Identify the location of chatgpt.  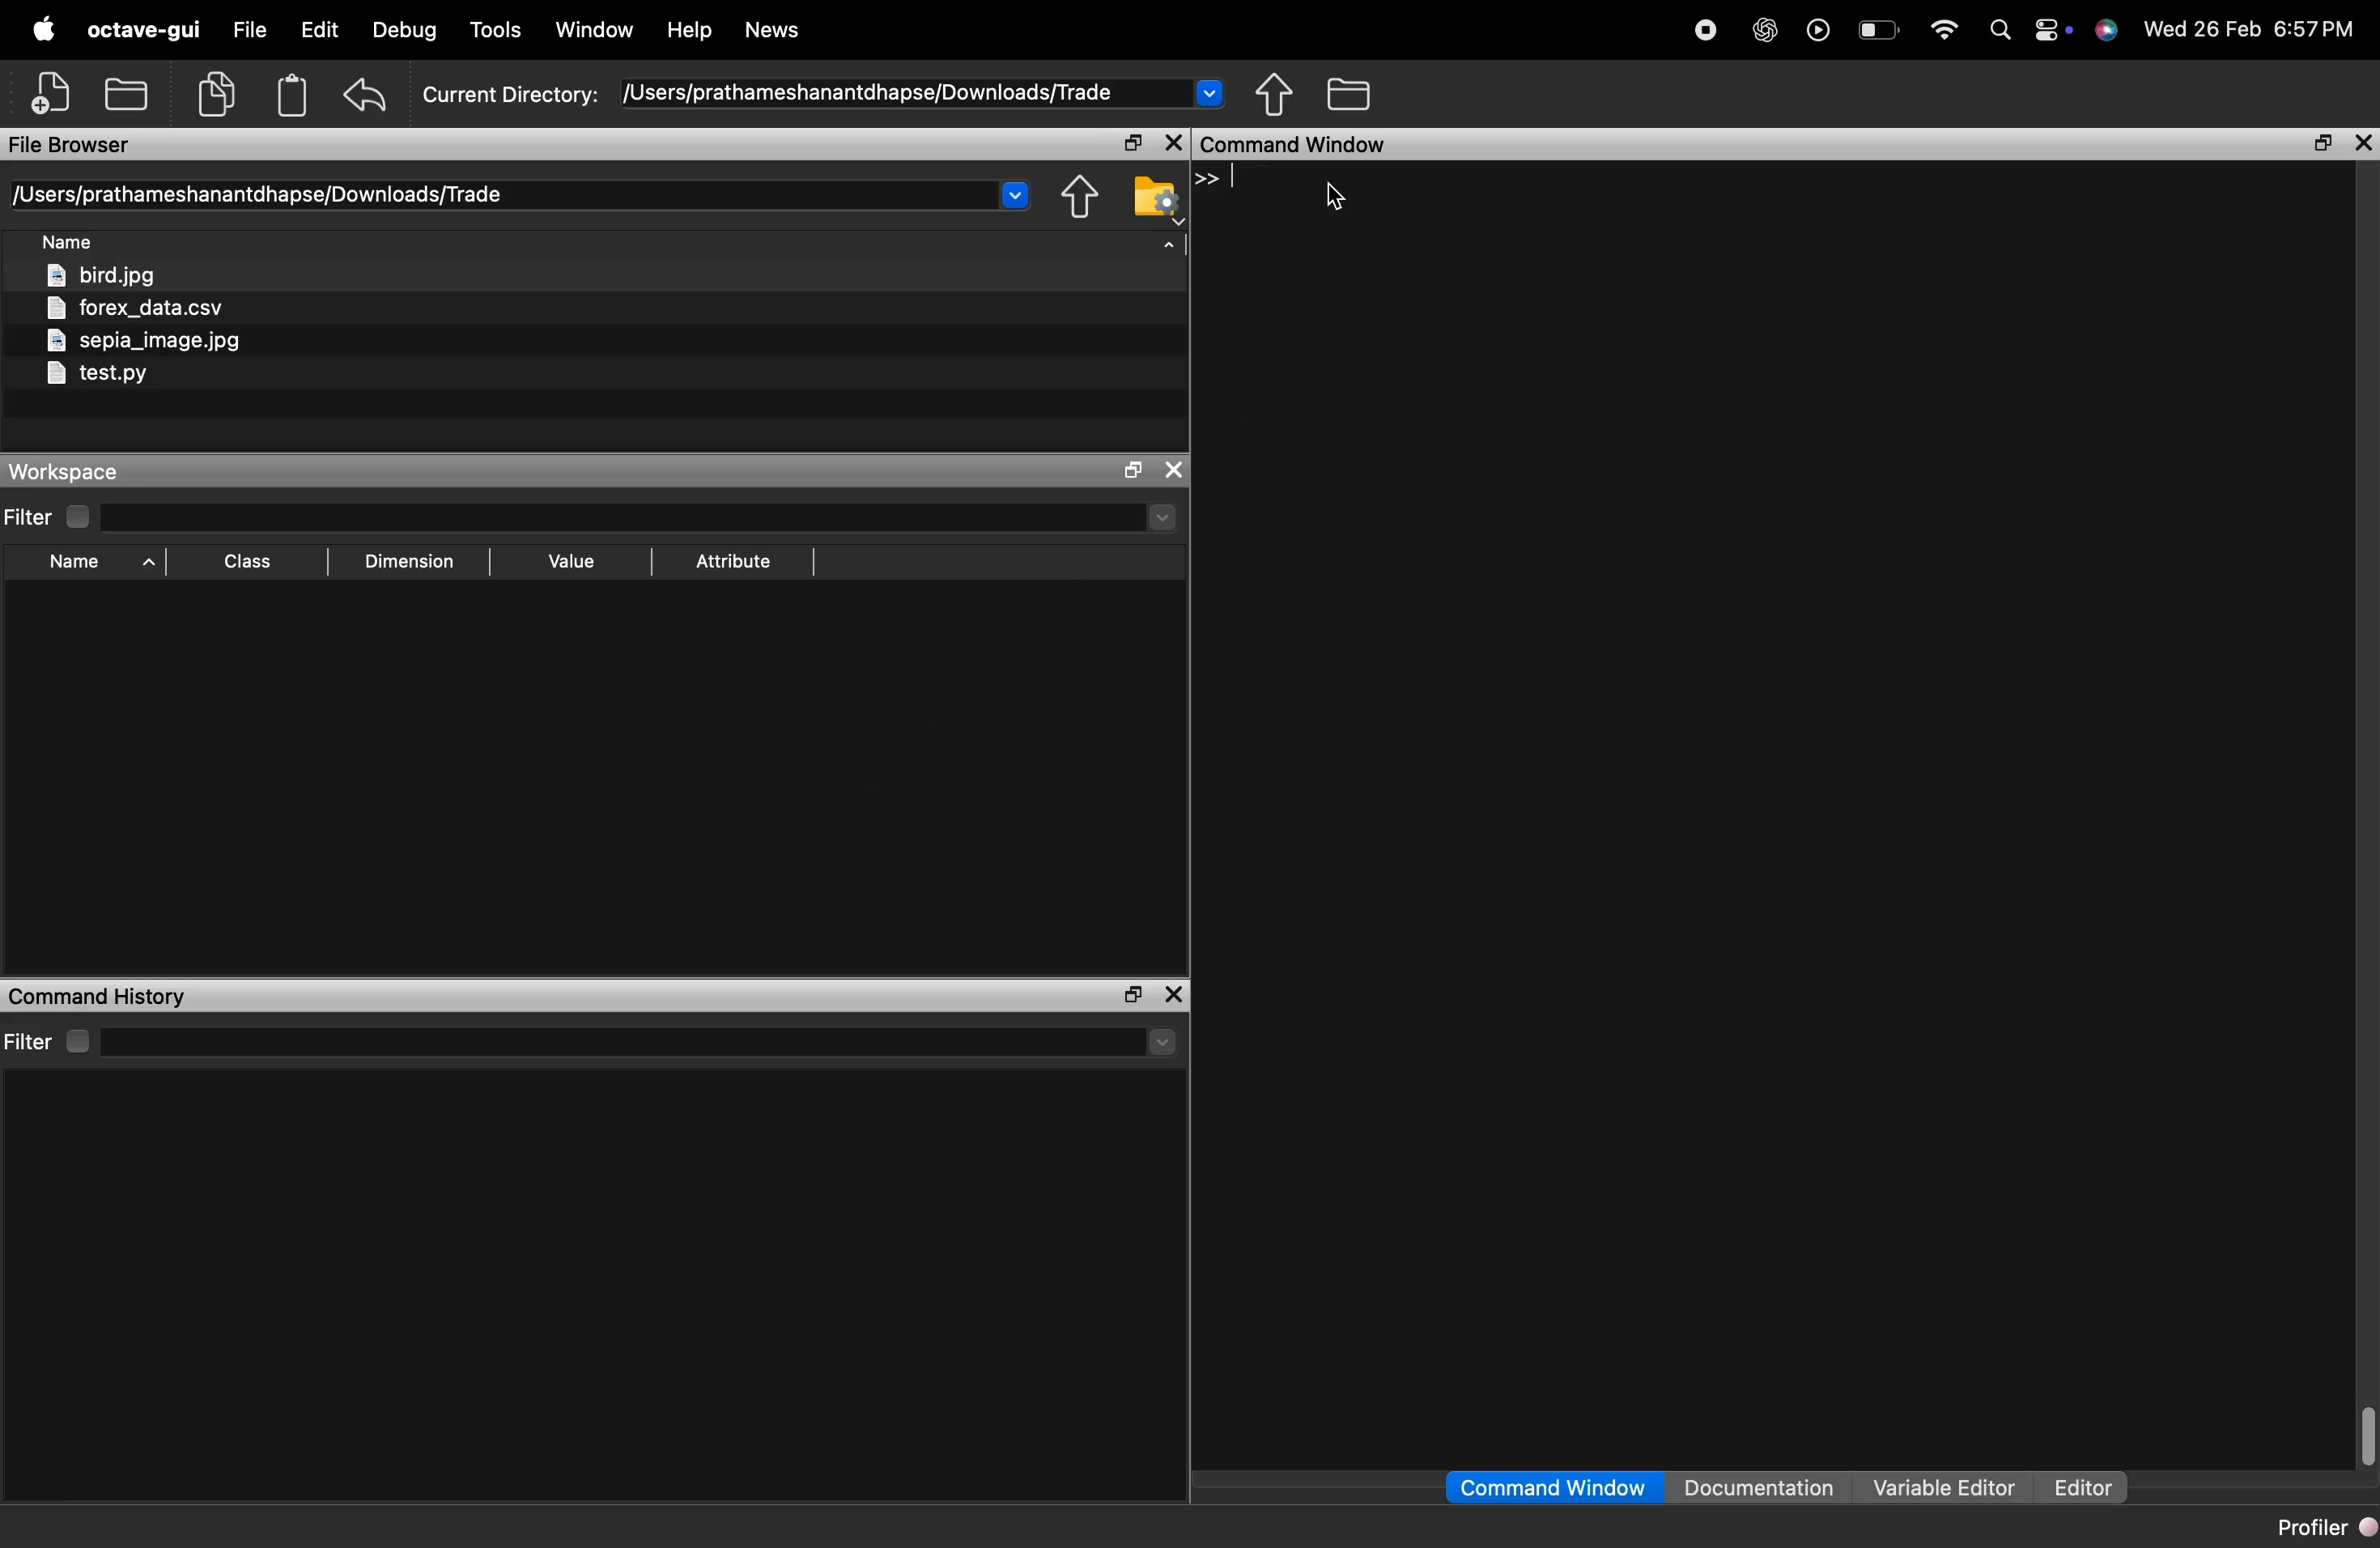
(1768, 30).